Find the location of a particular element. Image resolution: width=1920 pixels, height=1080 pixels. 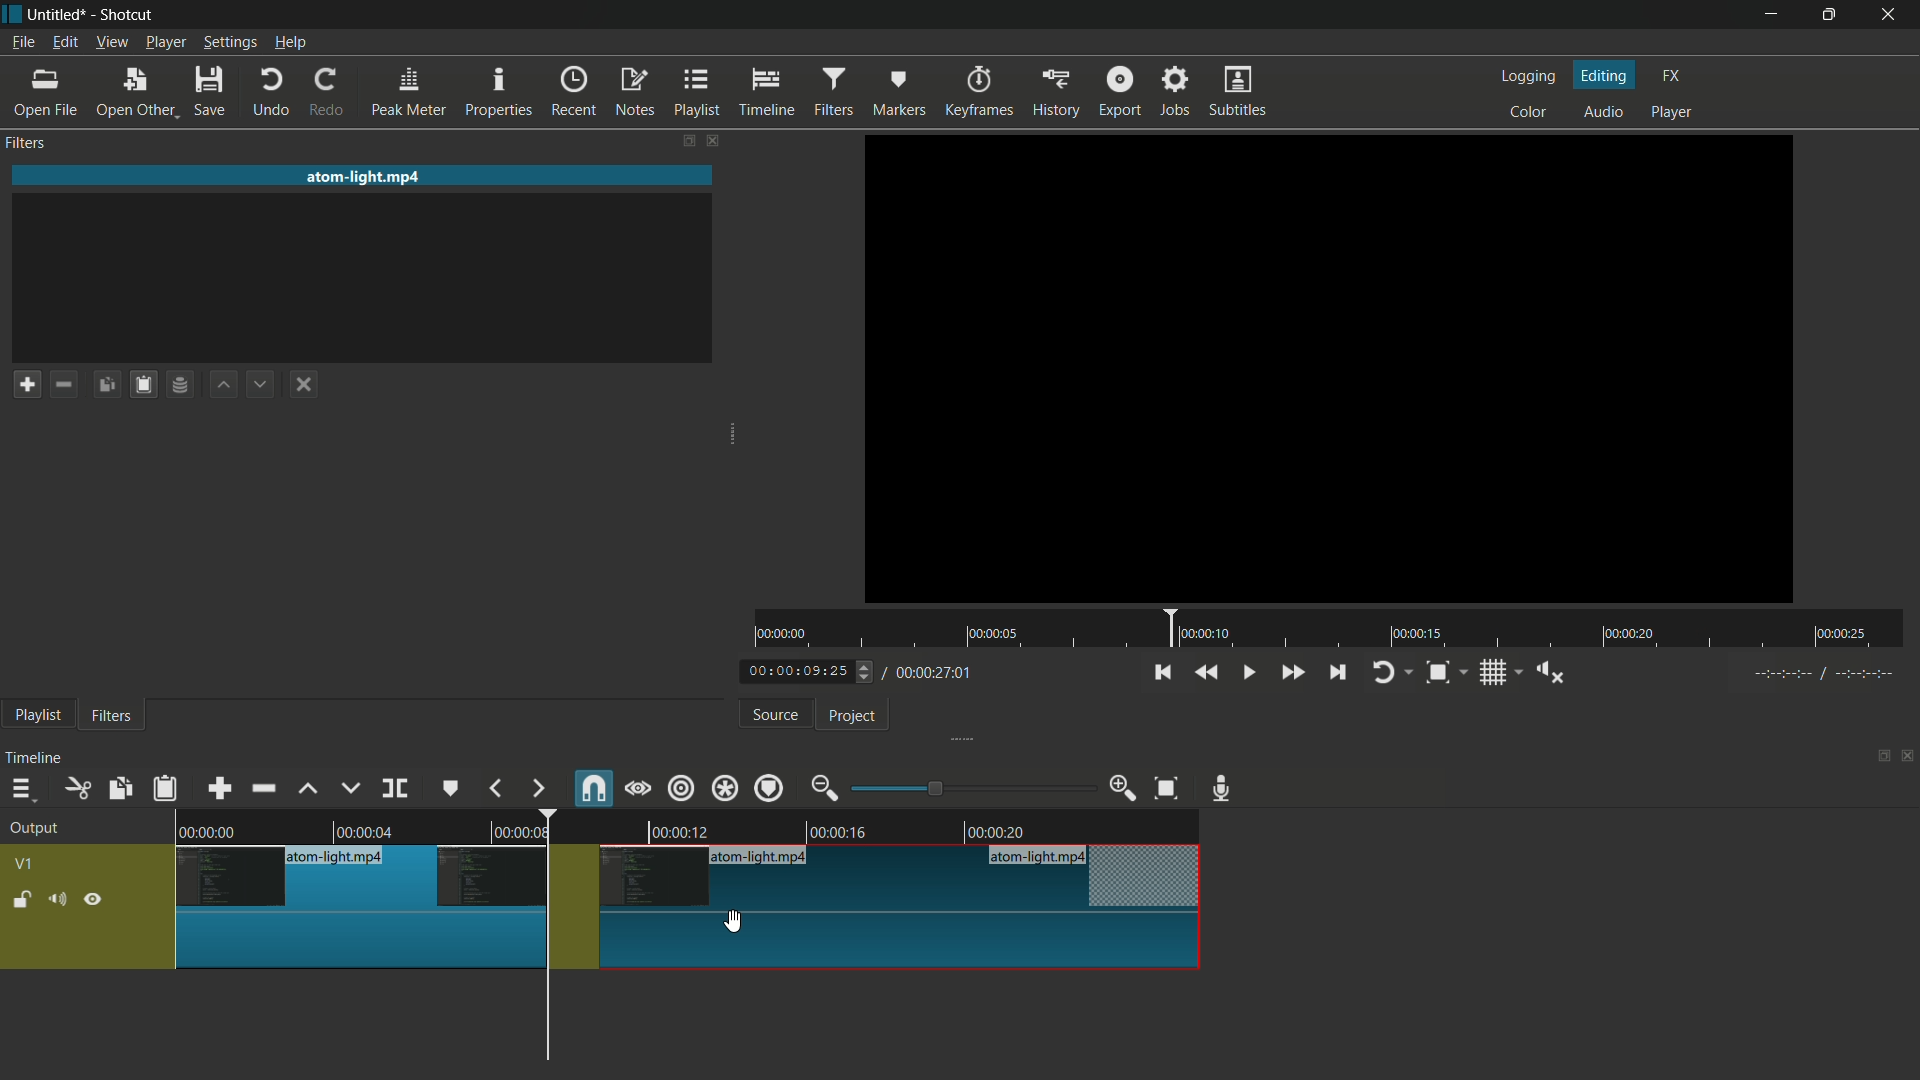

undo is located at coordinates (272, 93).